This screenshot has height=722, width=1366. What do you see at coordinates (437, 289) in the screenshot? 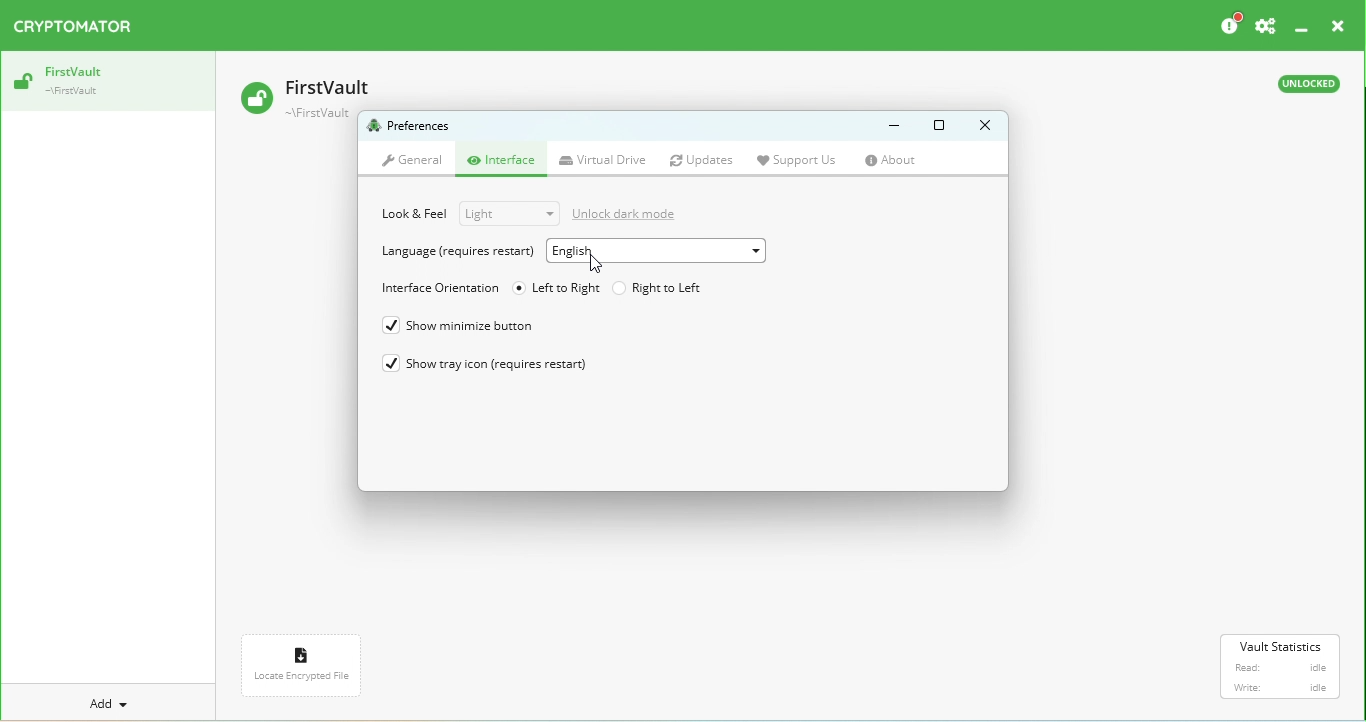
I see `Interface orientation` at bounding box center [437, 289].